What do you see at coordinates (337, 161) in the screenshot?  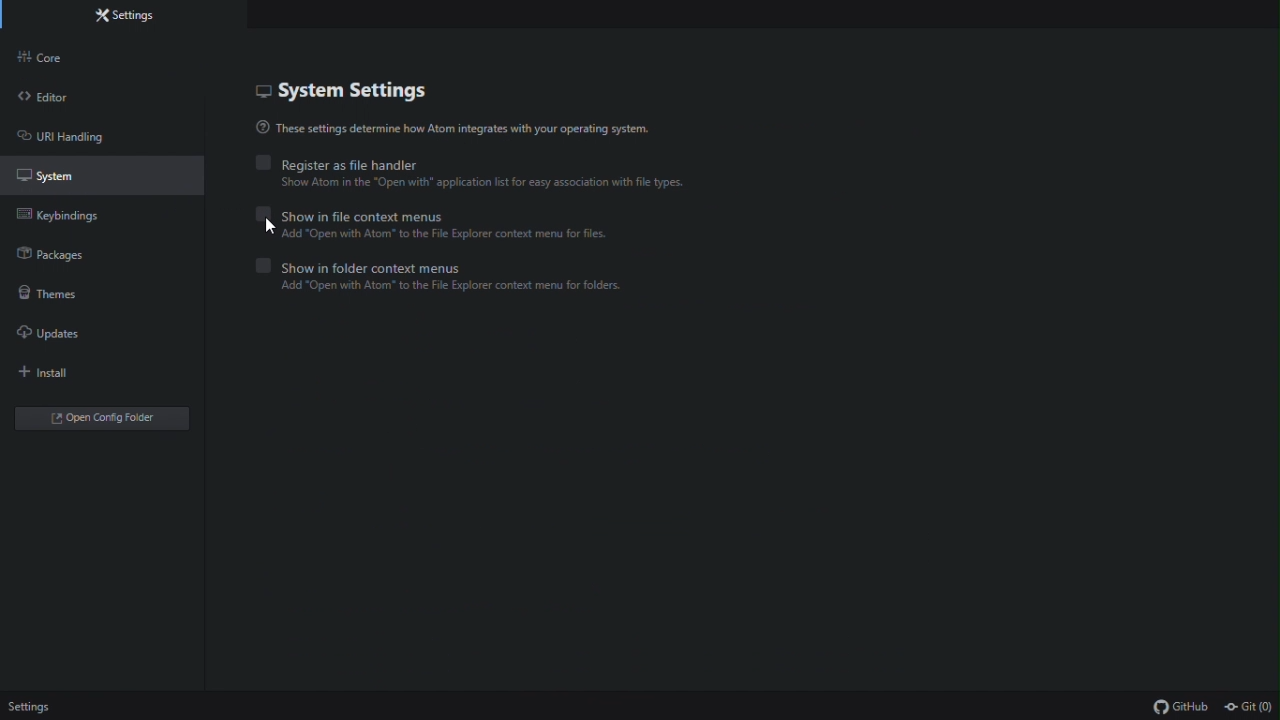 I see `Register as file handler` at bounding box center [337, 161].